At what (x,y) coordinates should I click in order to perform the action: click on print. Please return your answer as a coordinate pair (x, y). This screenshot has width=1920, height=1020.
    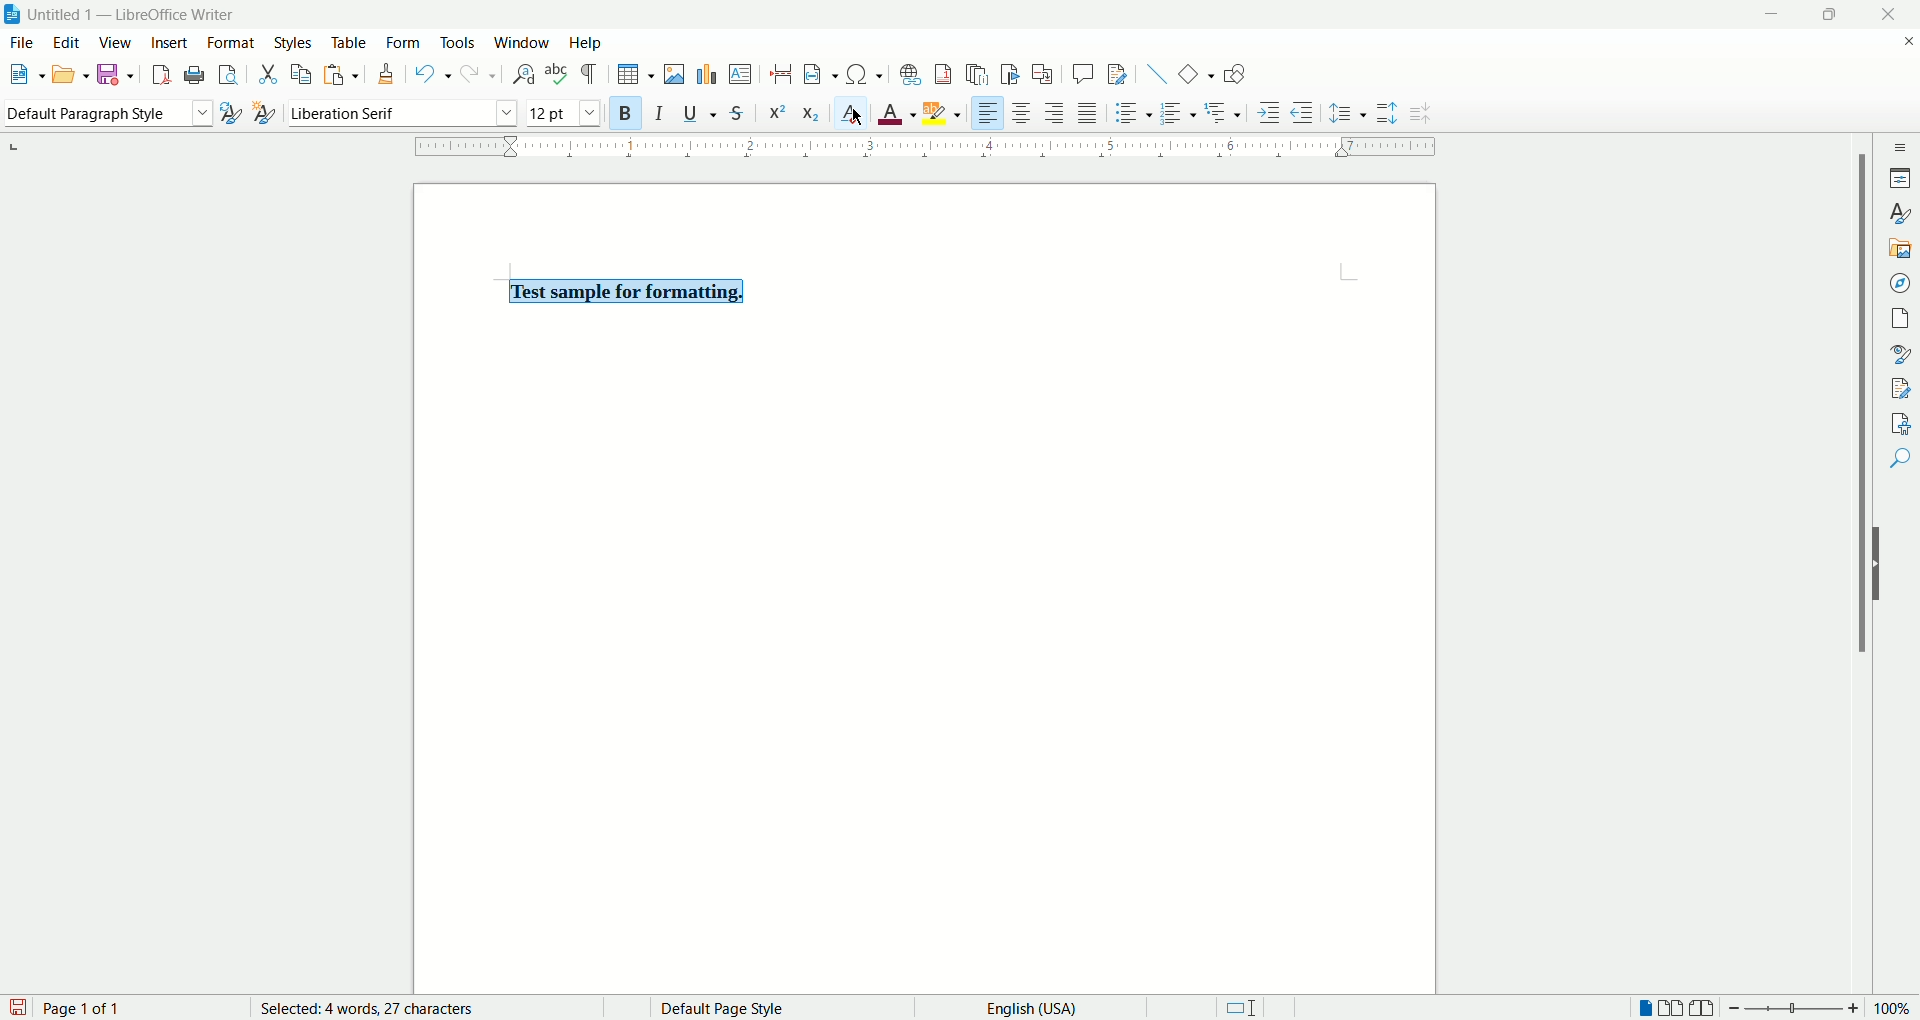
    Looking at the image, I should click on (195, 76).